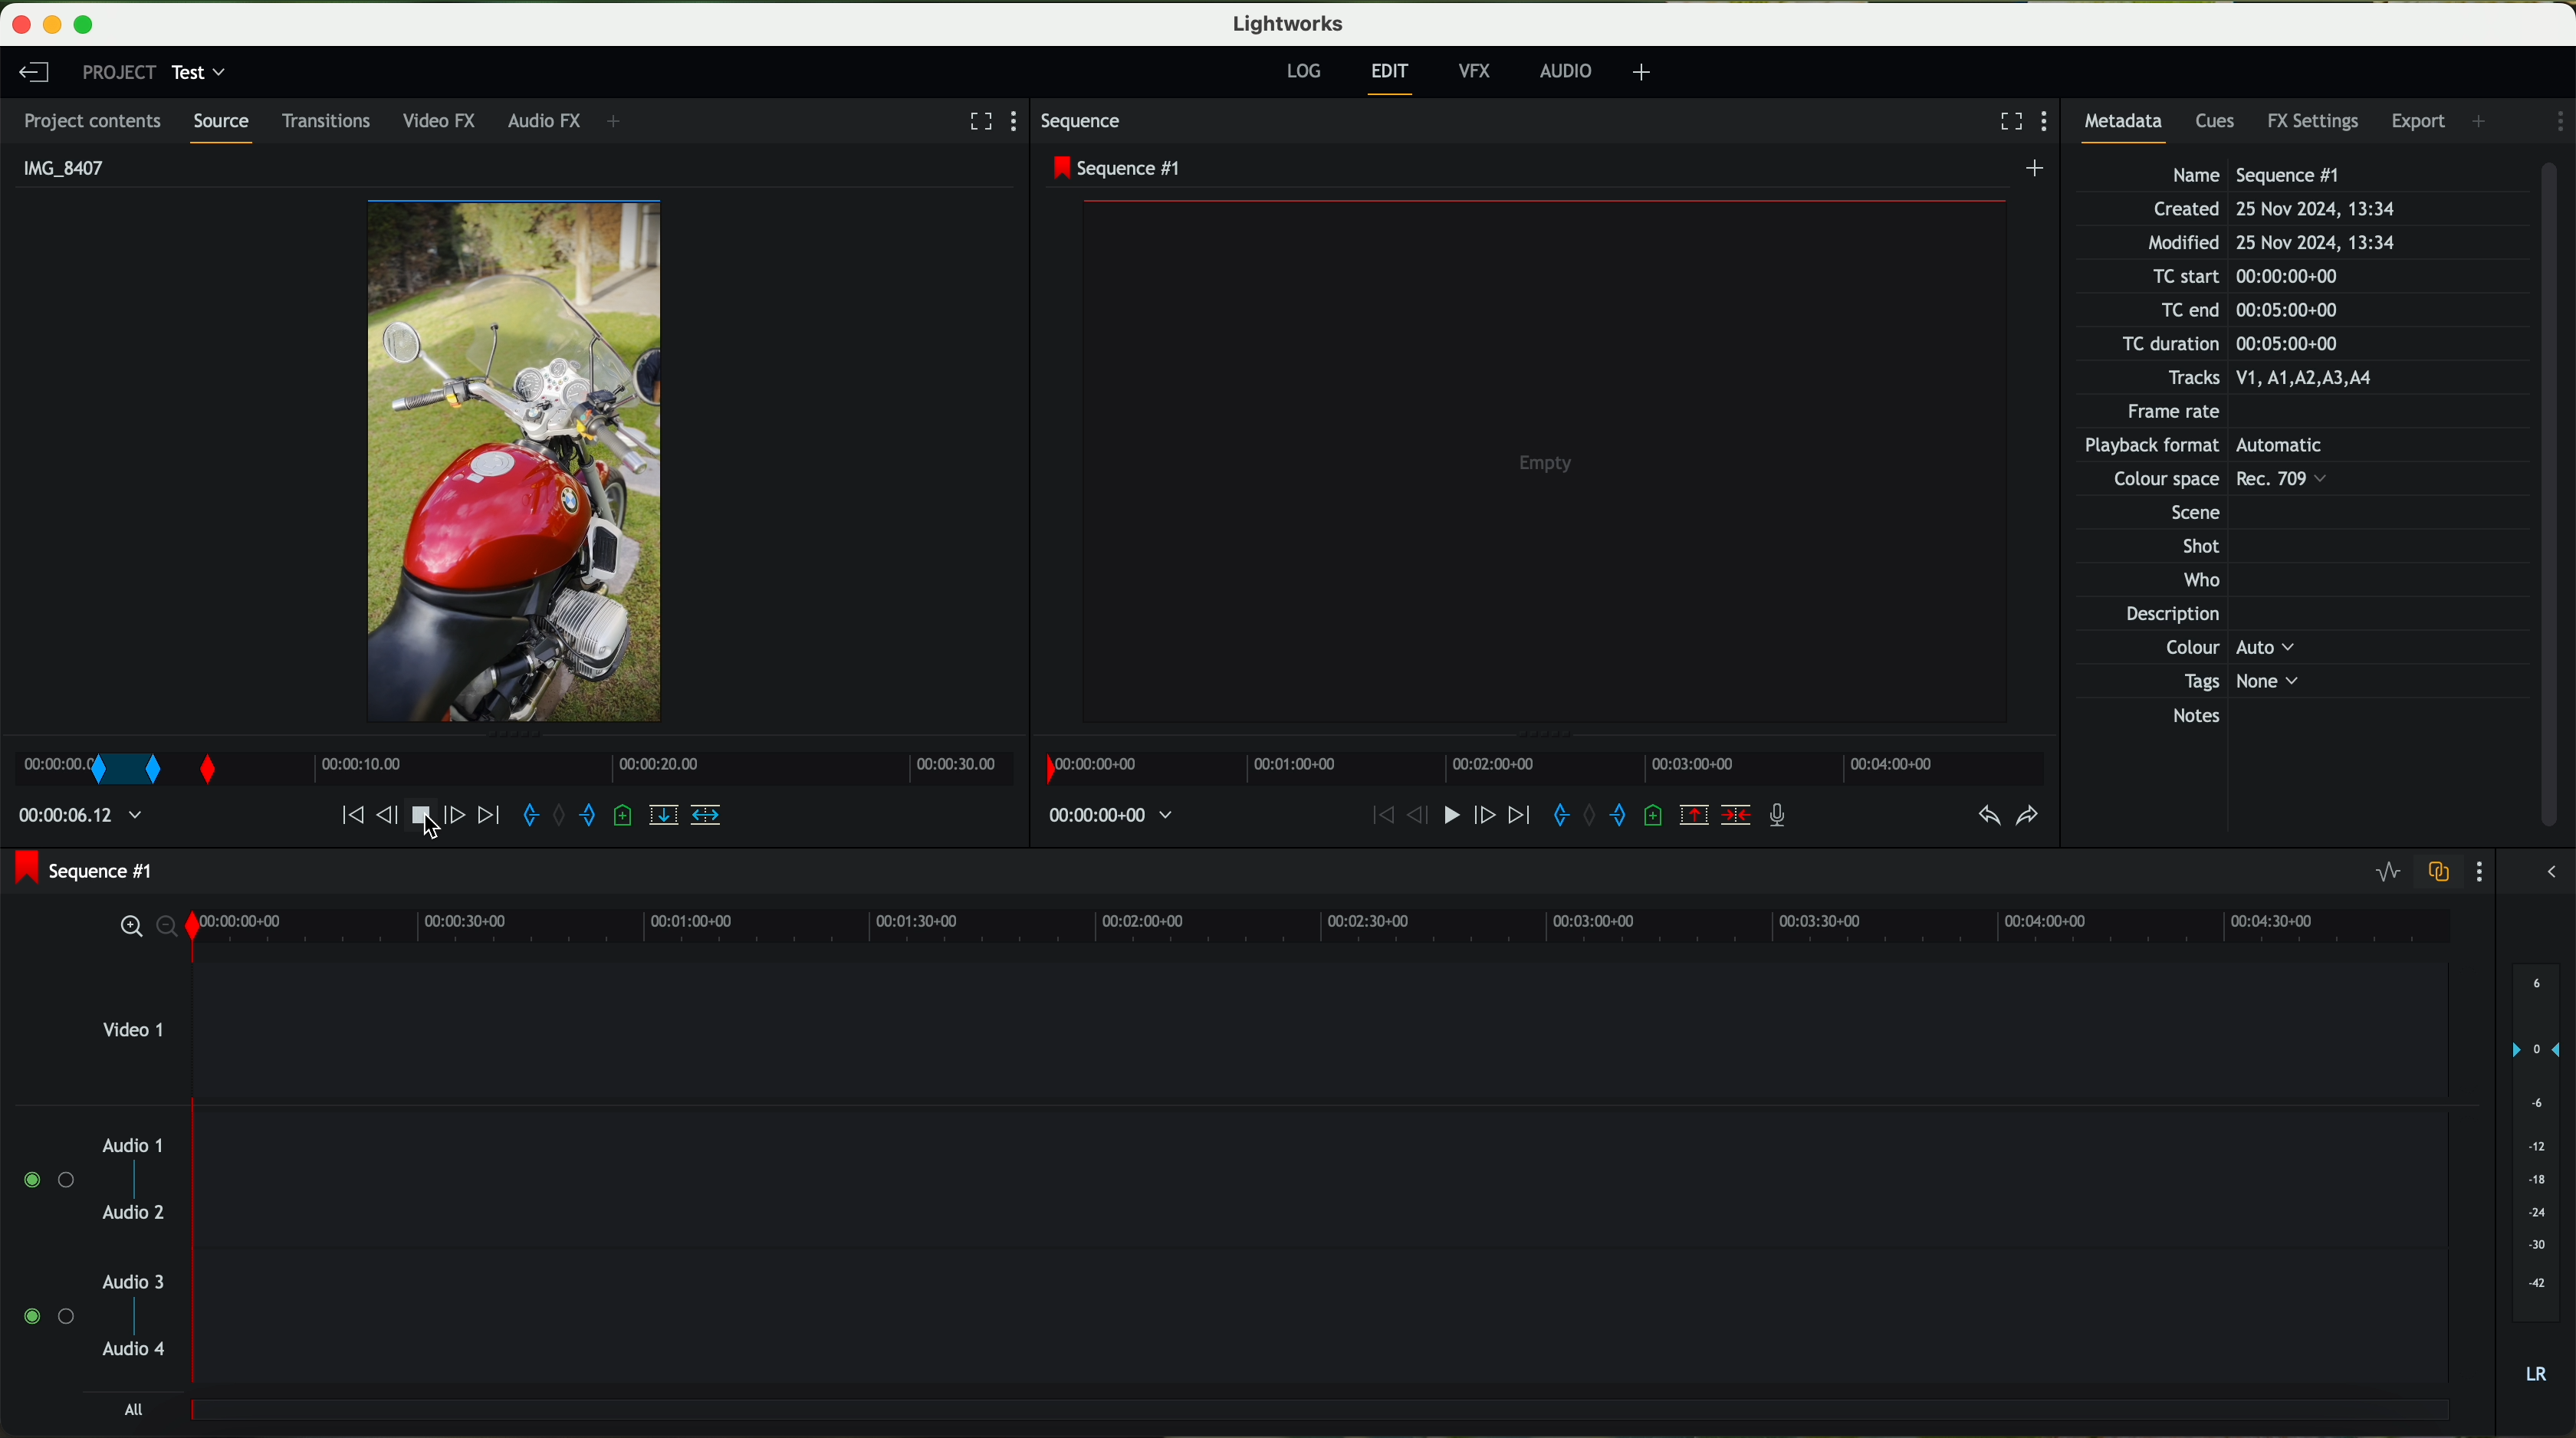 This screenshot has height=1438, width=2576. What do you see at coordinates (444, 123) in the screenshot?
I see `video FX` at bounding box center [444, 123].